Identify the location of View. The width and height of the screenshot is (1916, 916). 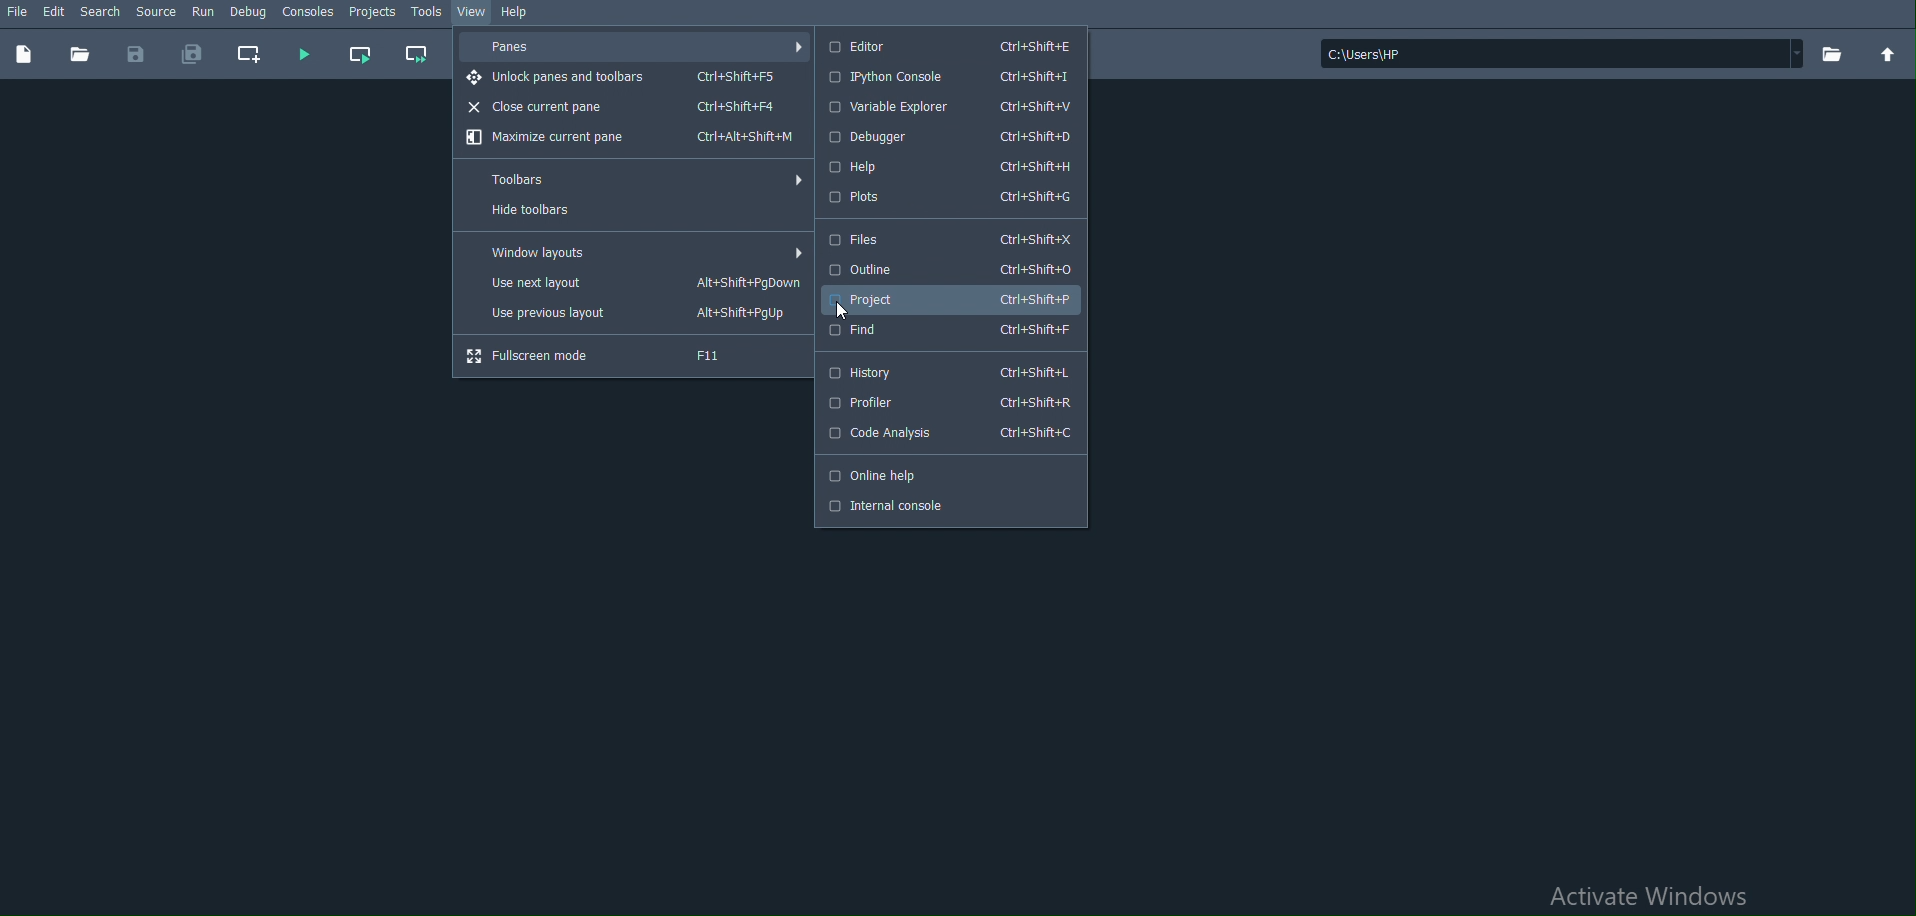
(472, 12).